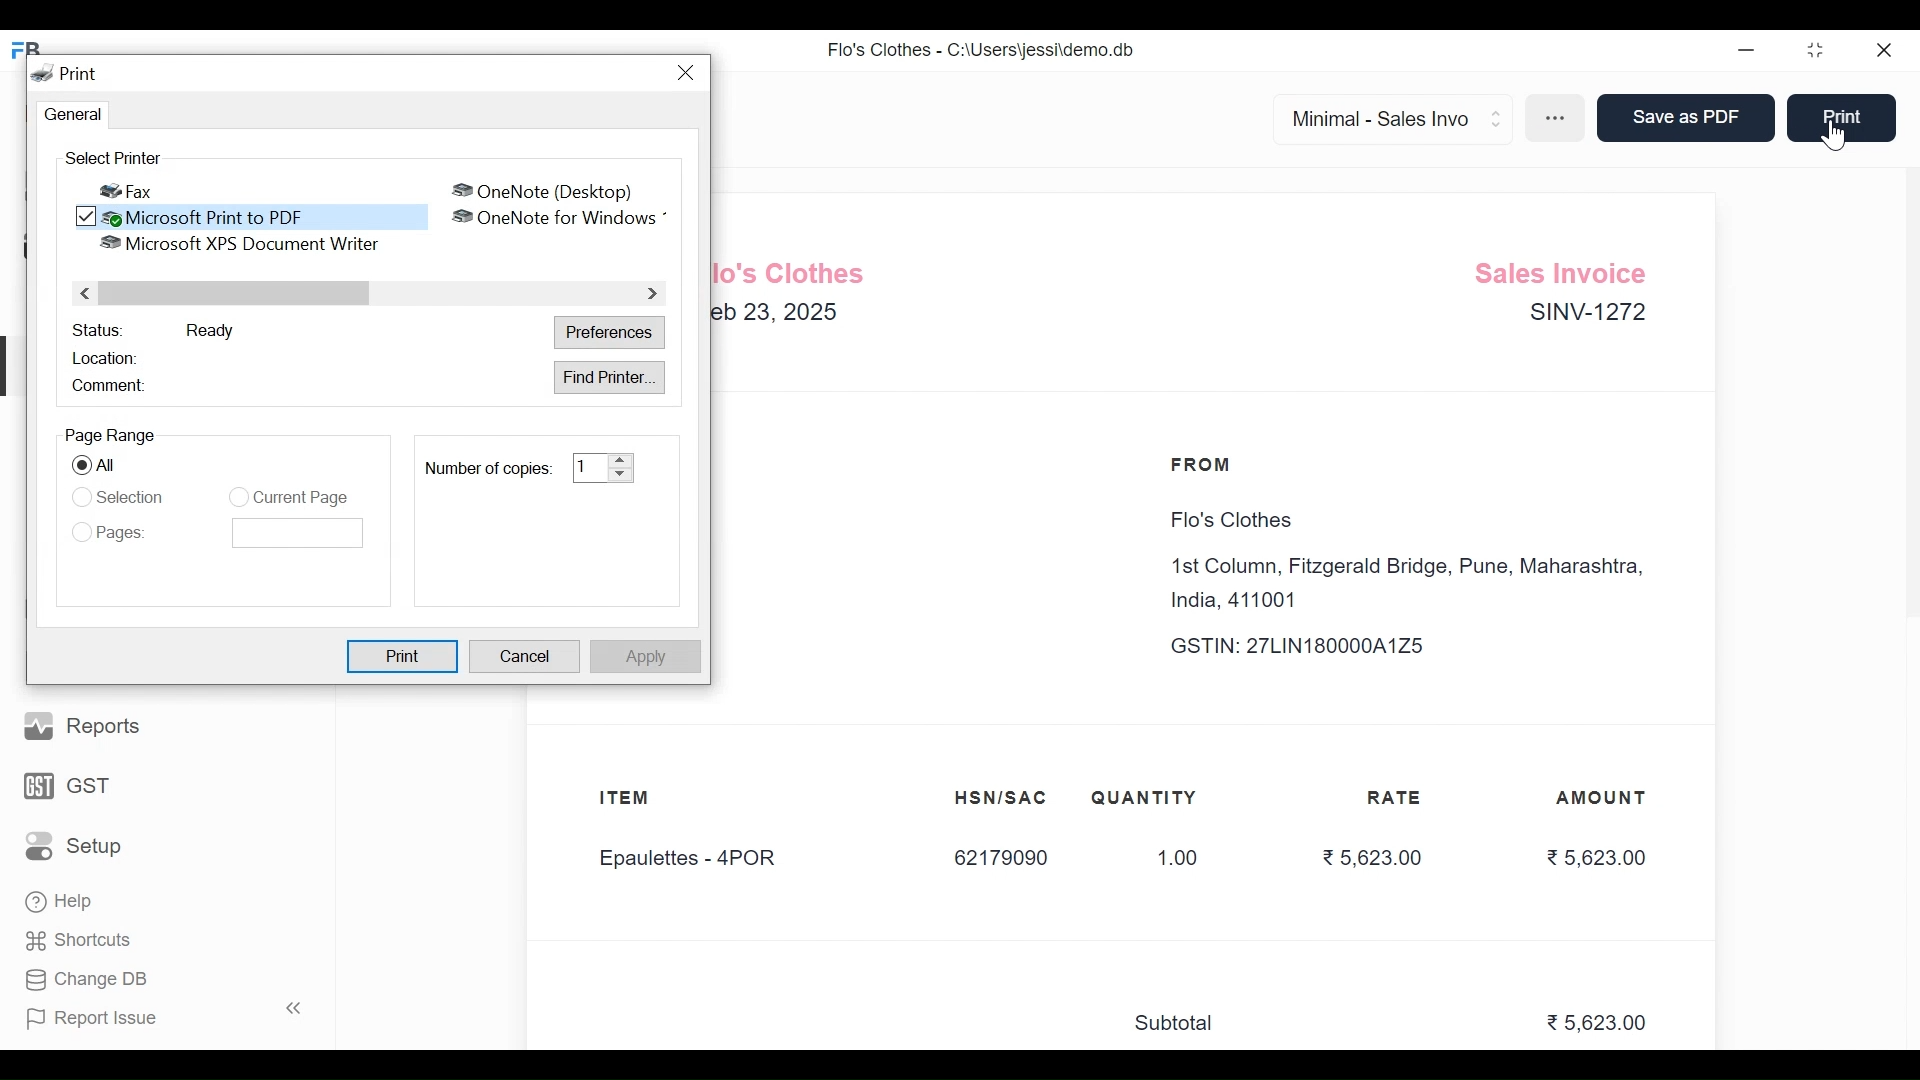  What do you see at coordinates (85, 724) in the screenshot?
I see `Reports` at bounding box center [85, 724].